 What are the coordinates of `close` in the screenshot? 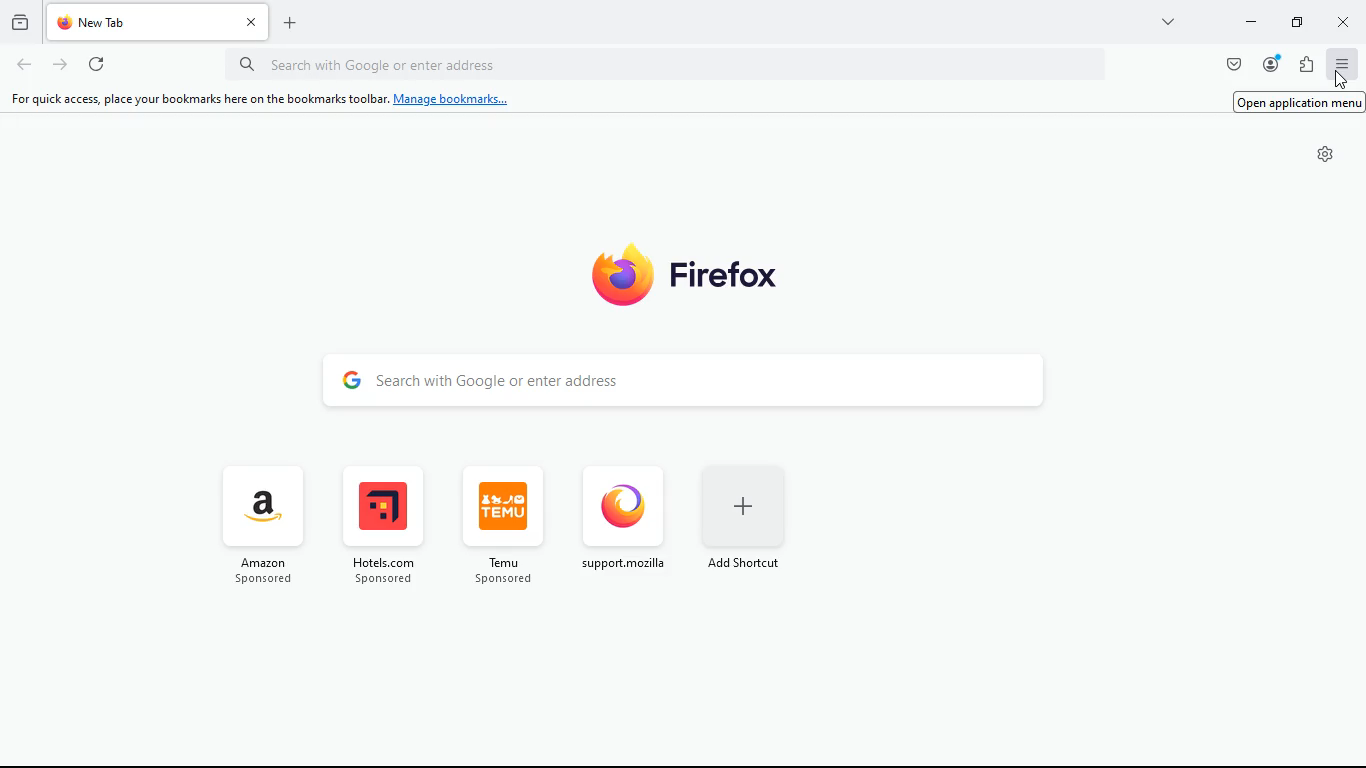 It's located at (1348, 21).